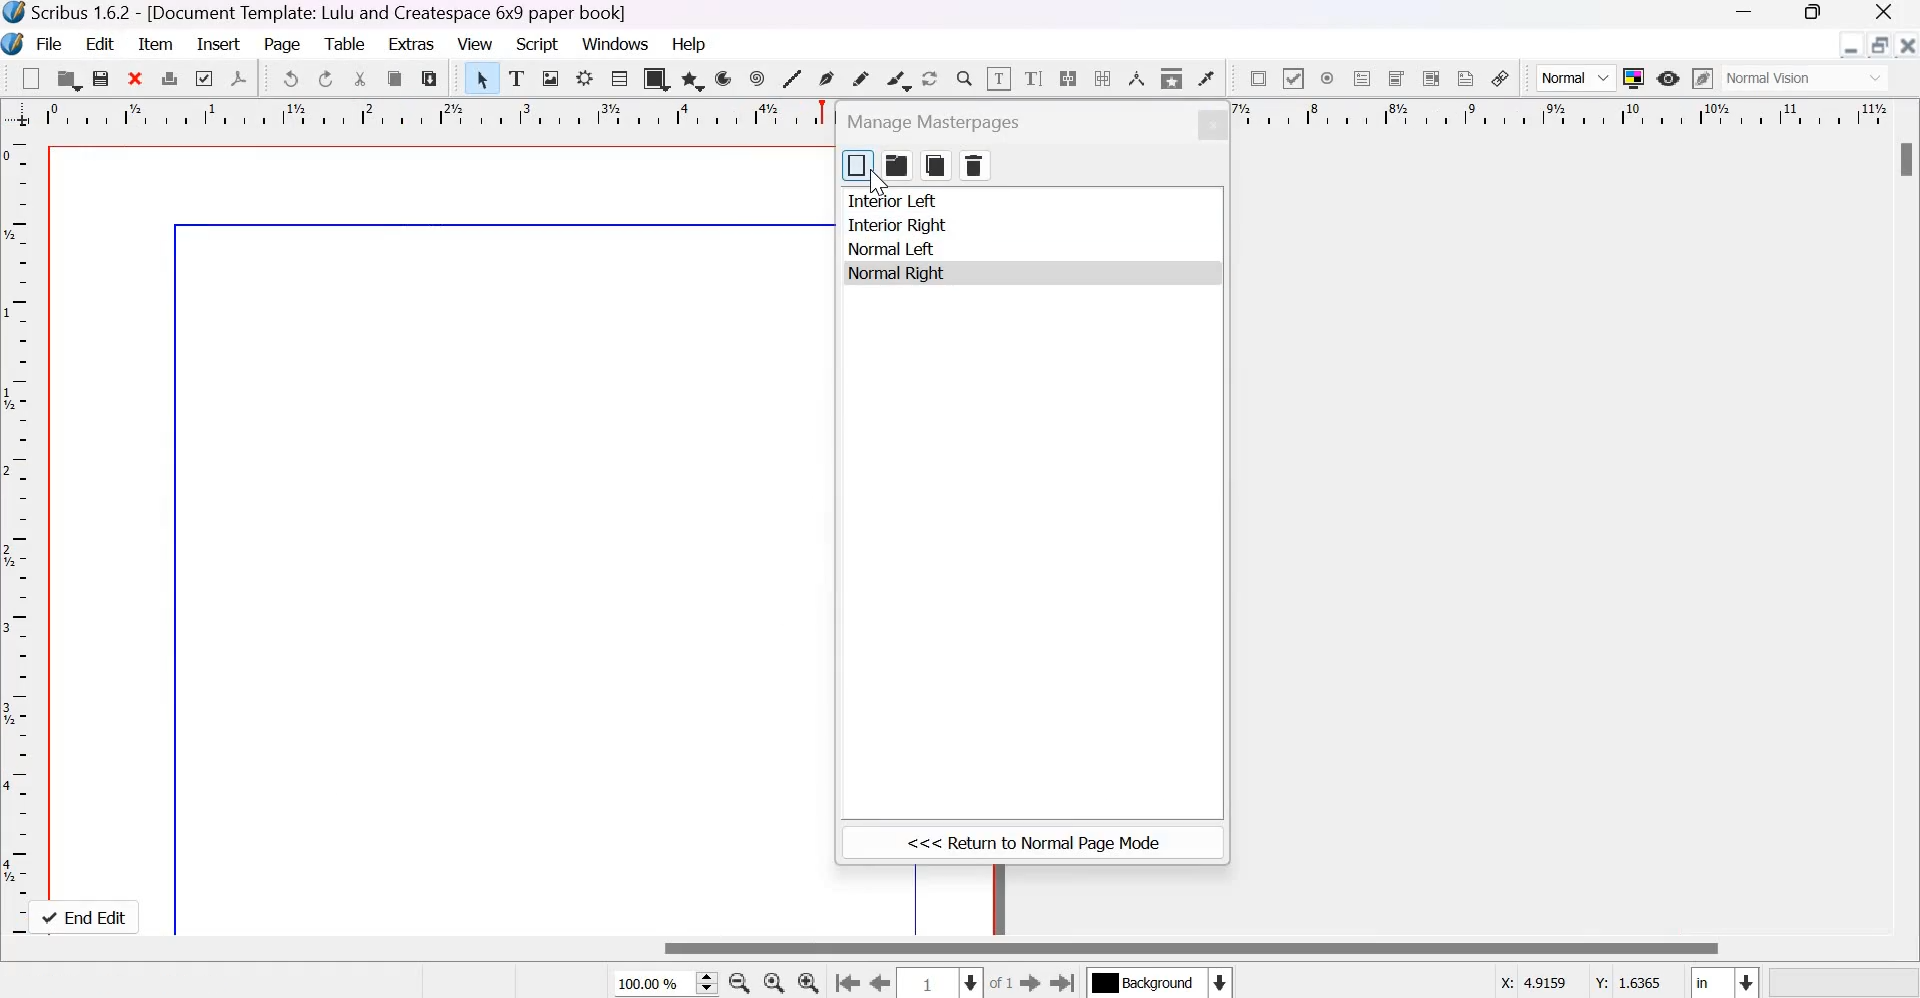  Describe the element at coordinates (474, 43) in the screenshot. I see `View` at that location.